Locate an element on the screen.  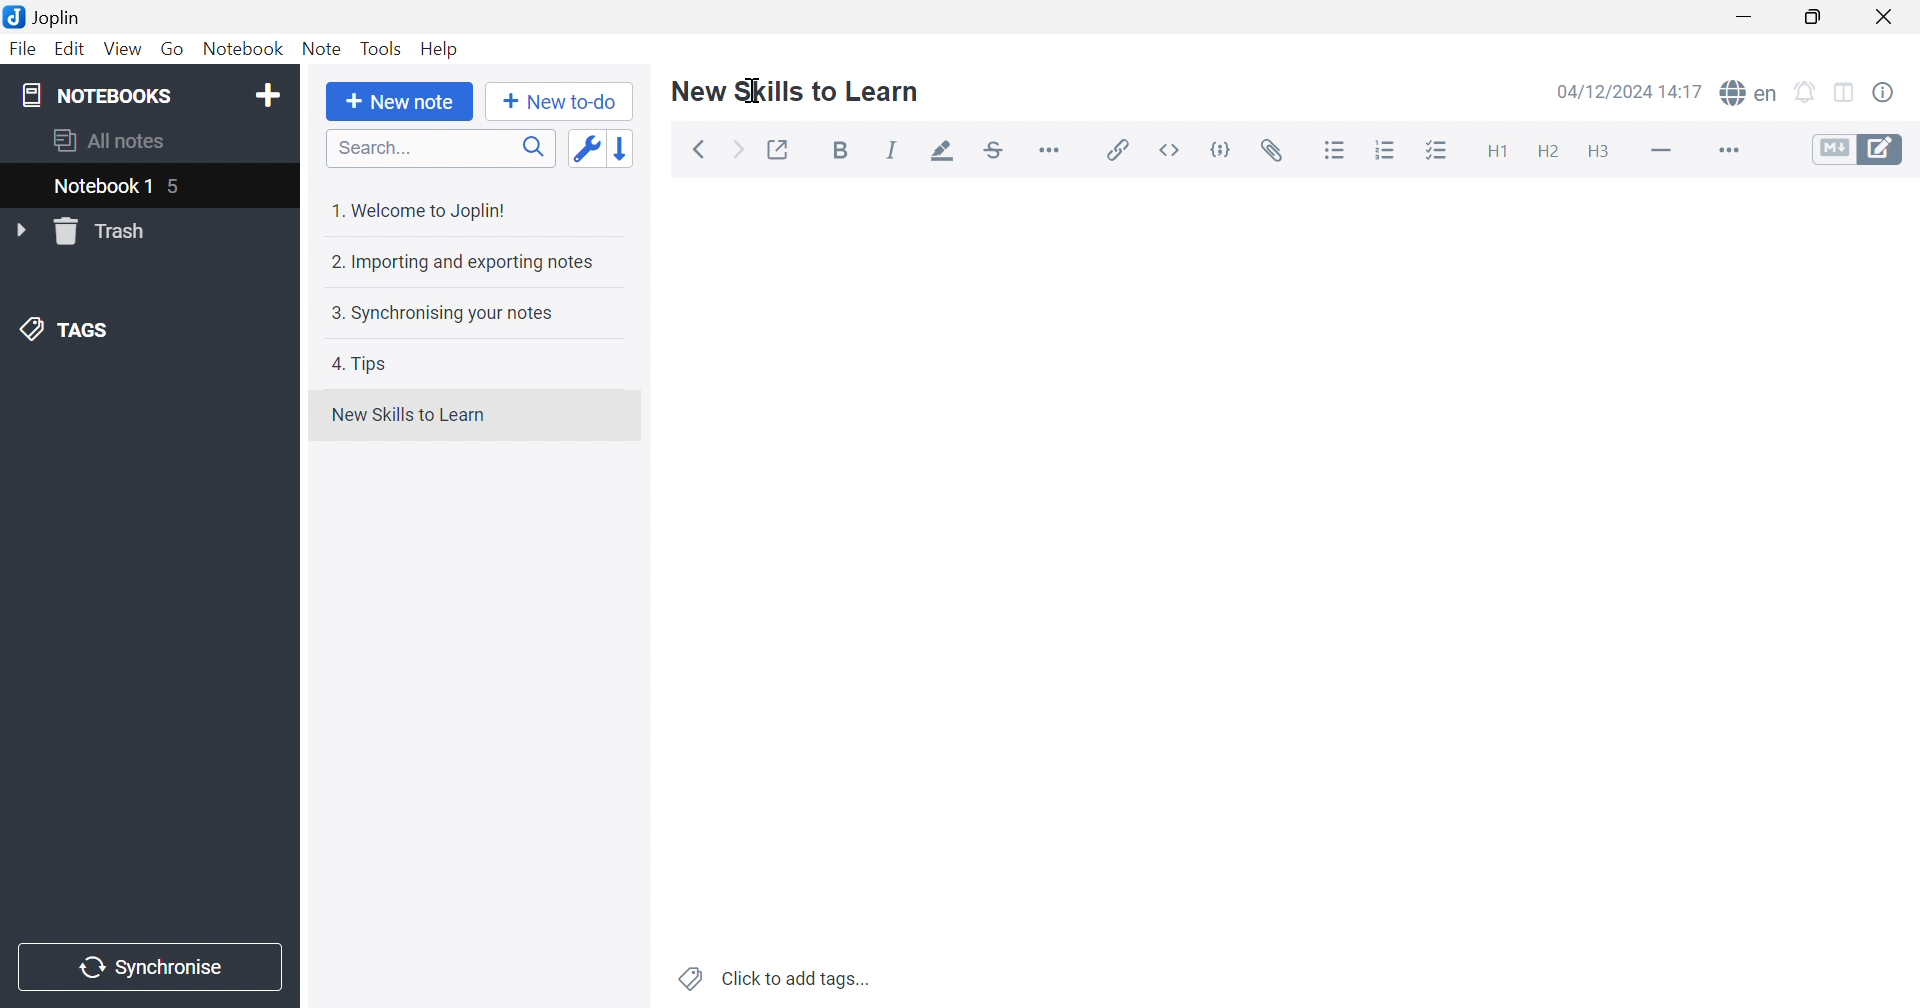
Spell checker is located at coordinates (1747, 91).